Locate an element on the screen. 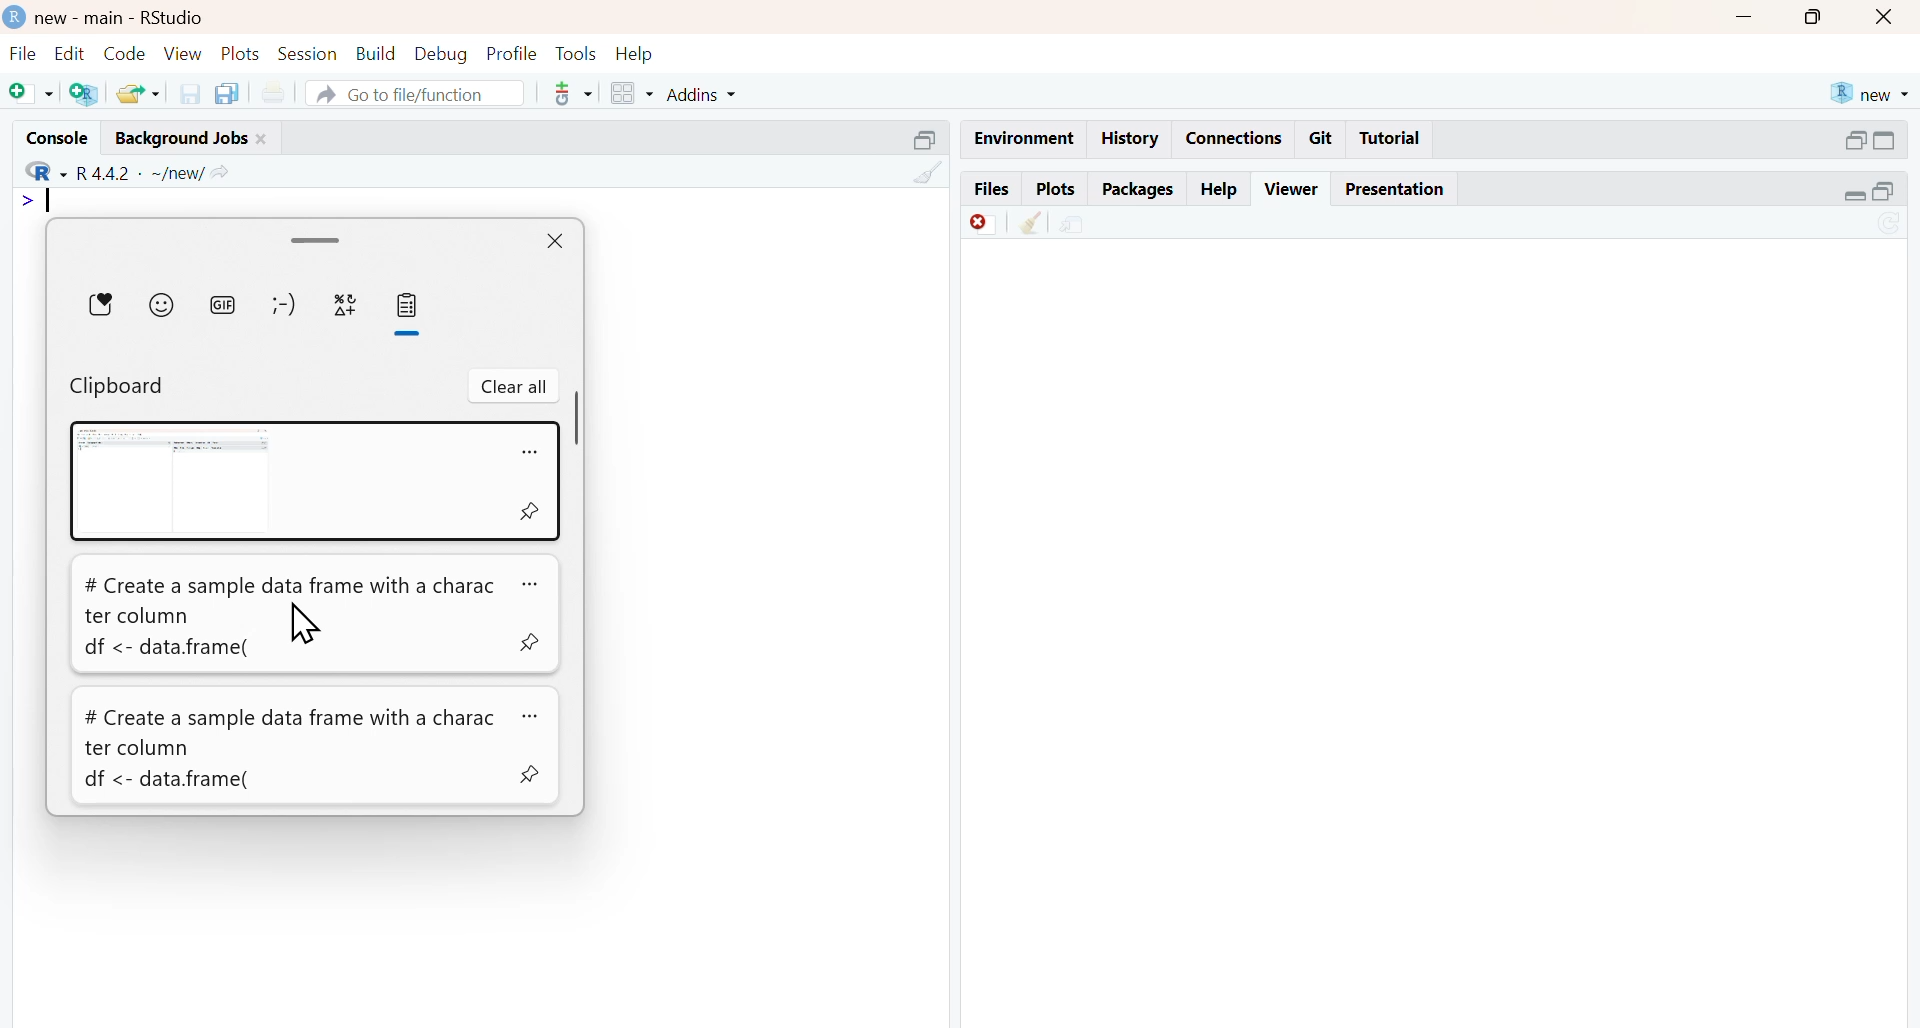  Discard  is located at coordinates (984, 223).